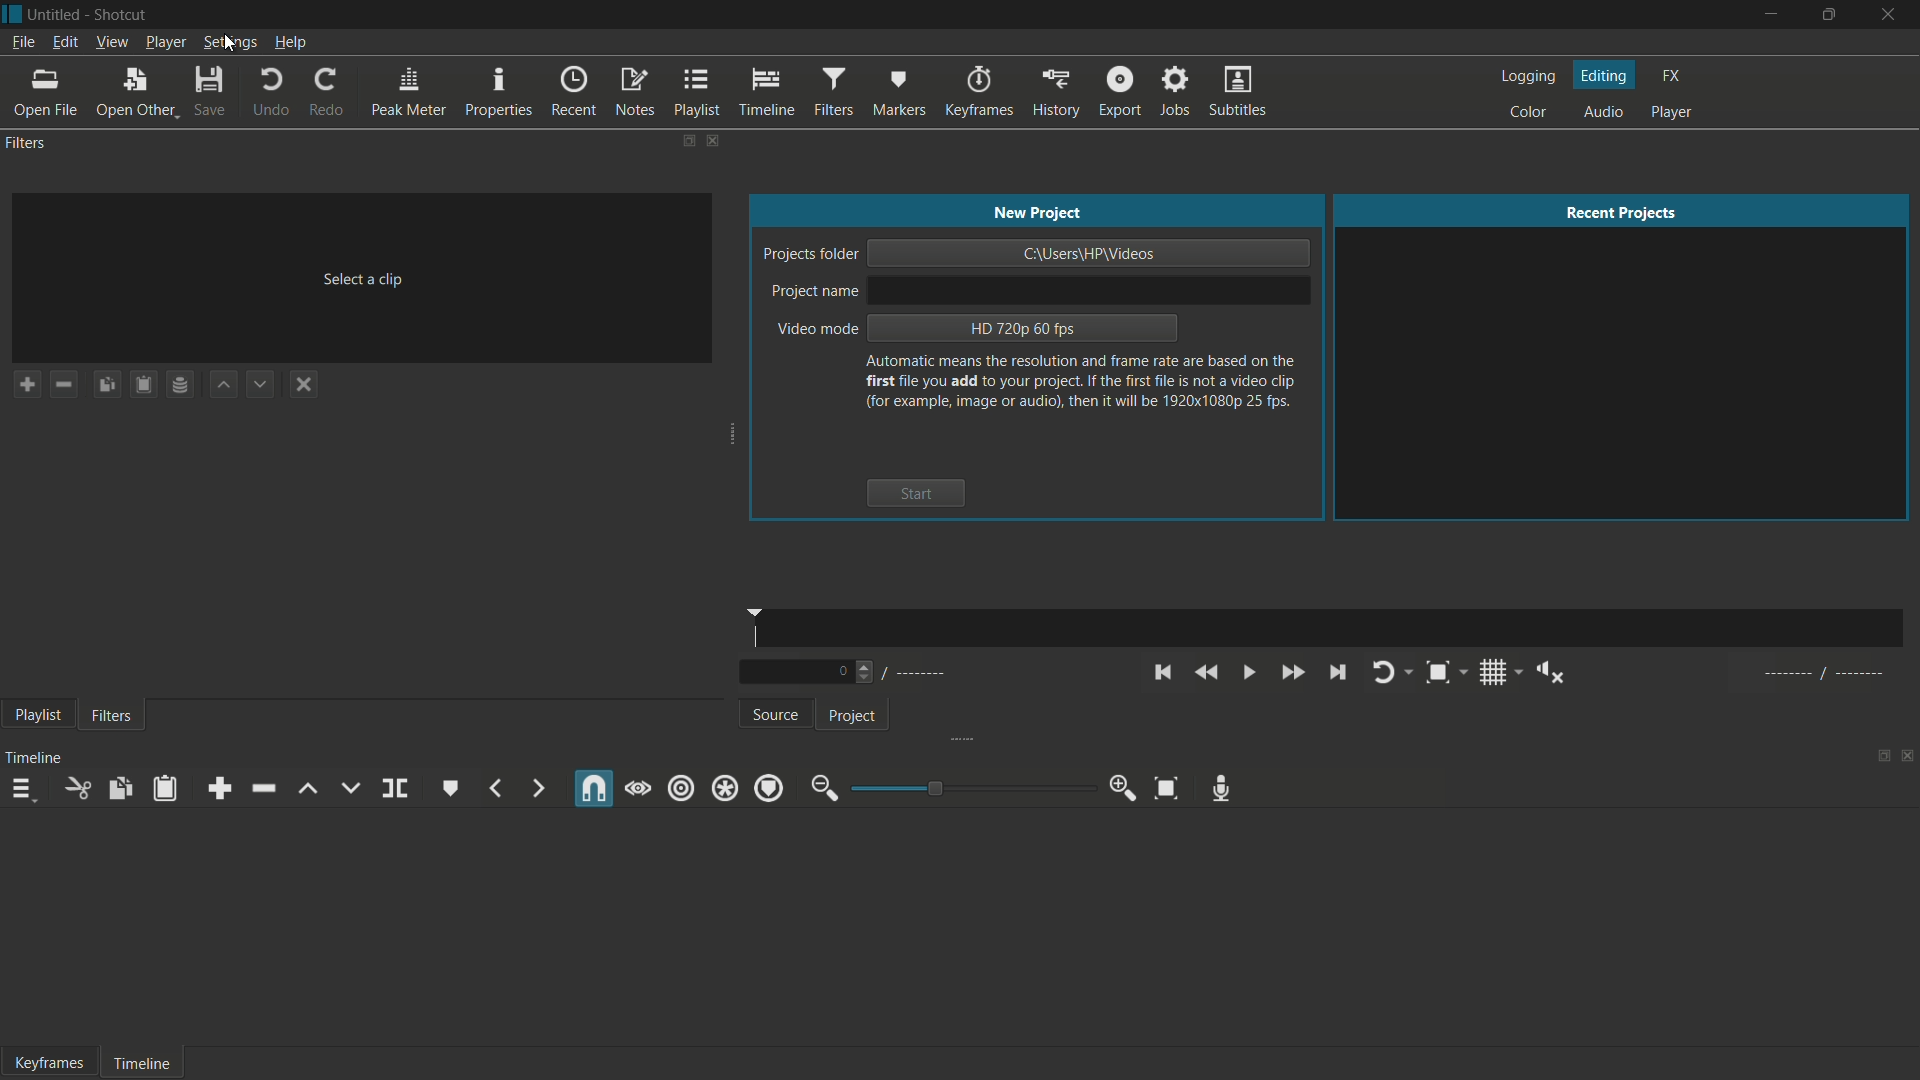 The image size is (1920, 1080). I want to click on close filters, so click(712, 140).